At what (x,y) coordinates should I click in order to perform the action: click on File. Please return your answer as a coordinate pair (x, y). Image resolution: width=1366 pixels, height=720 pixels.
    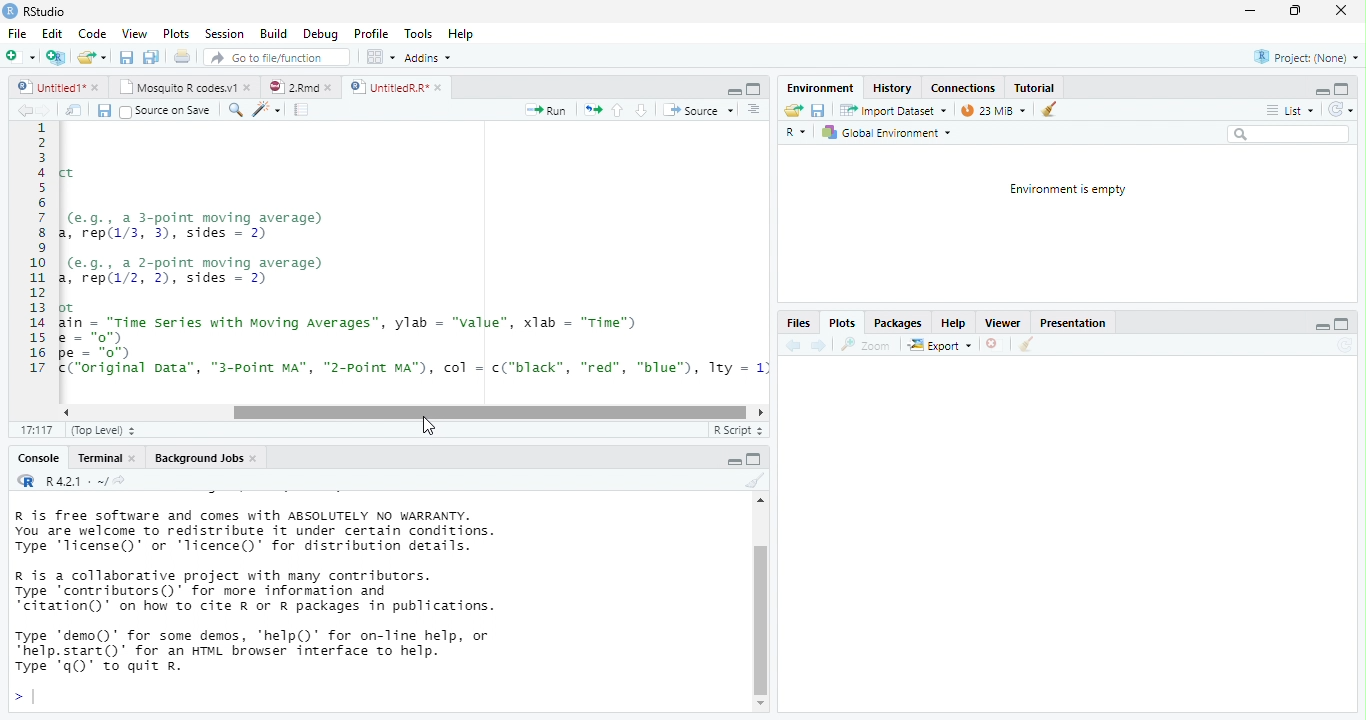
    Looking at the image, I should click on (16, 34).